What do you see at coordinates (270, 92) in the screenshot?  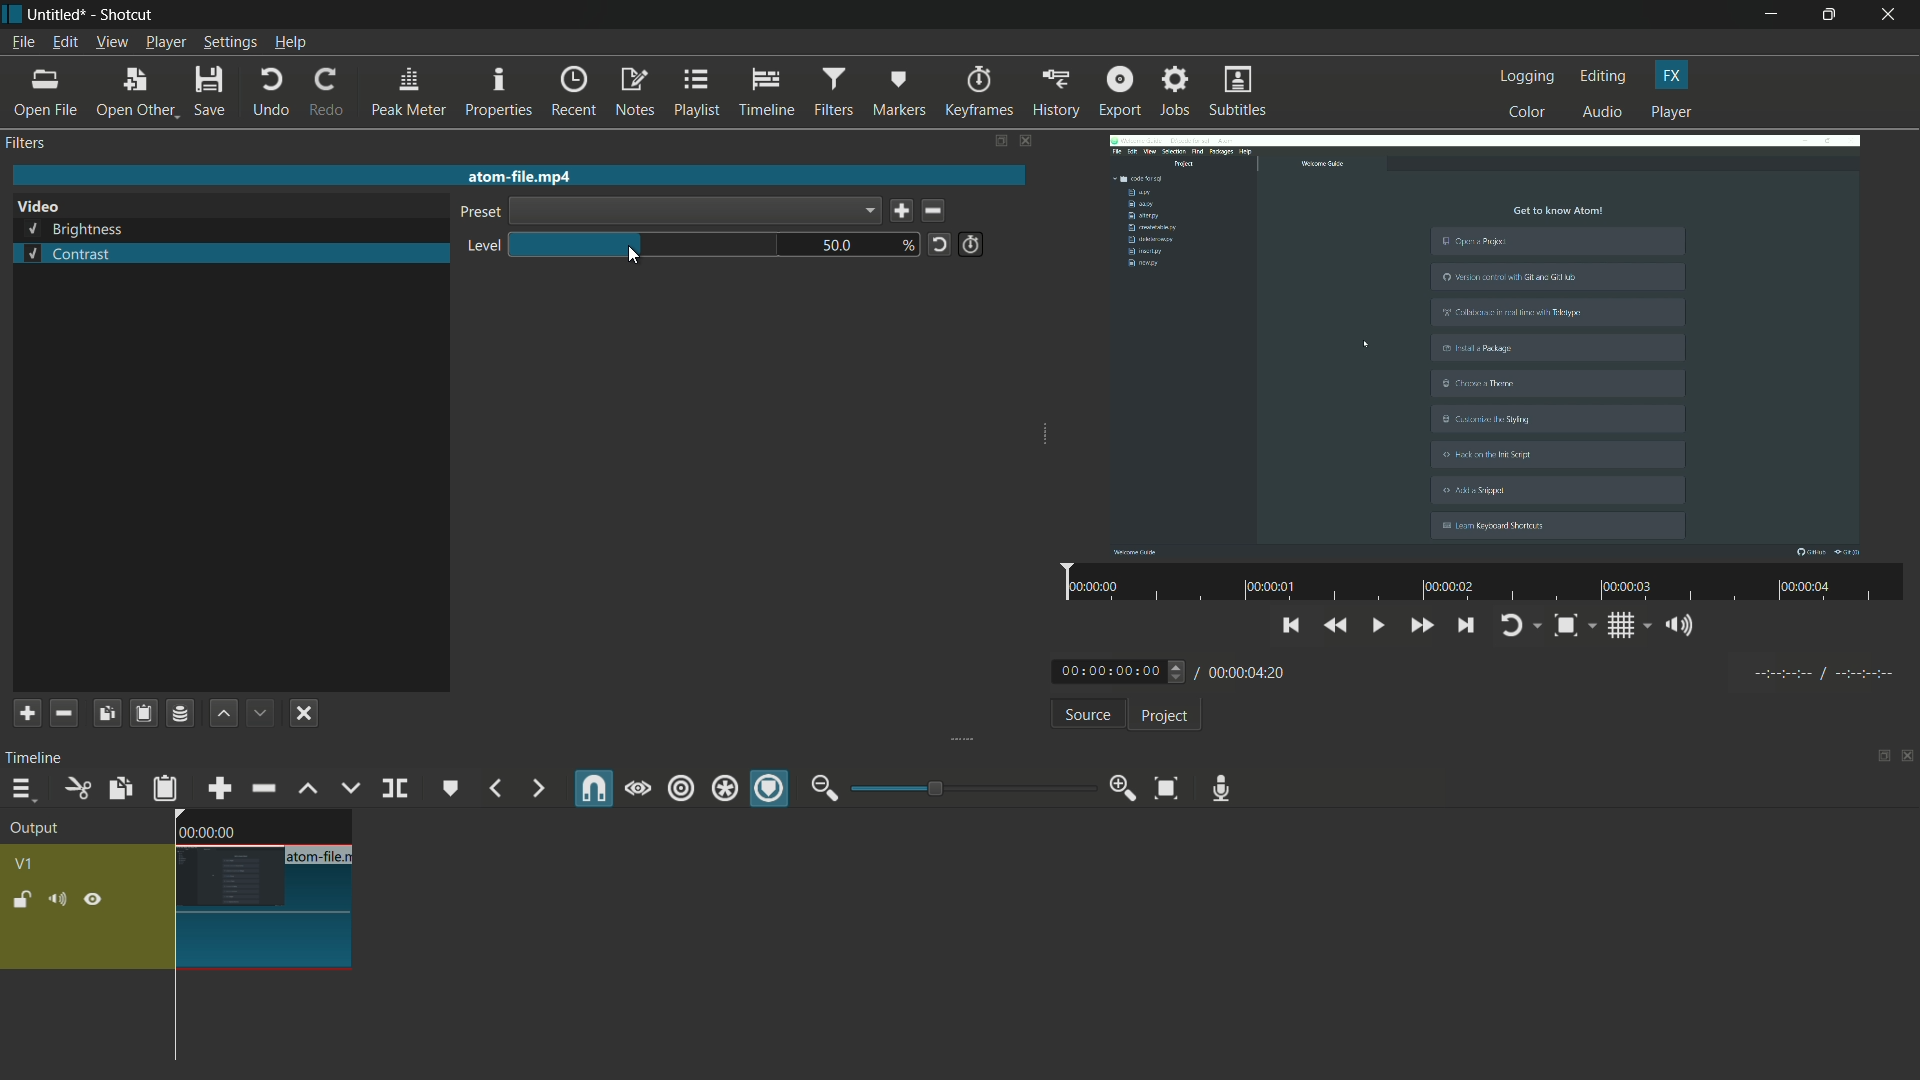 I see `undo` at bounding box center [270, 92].